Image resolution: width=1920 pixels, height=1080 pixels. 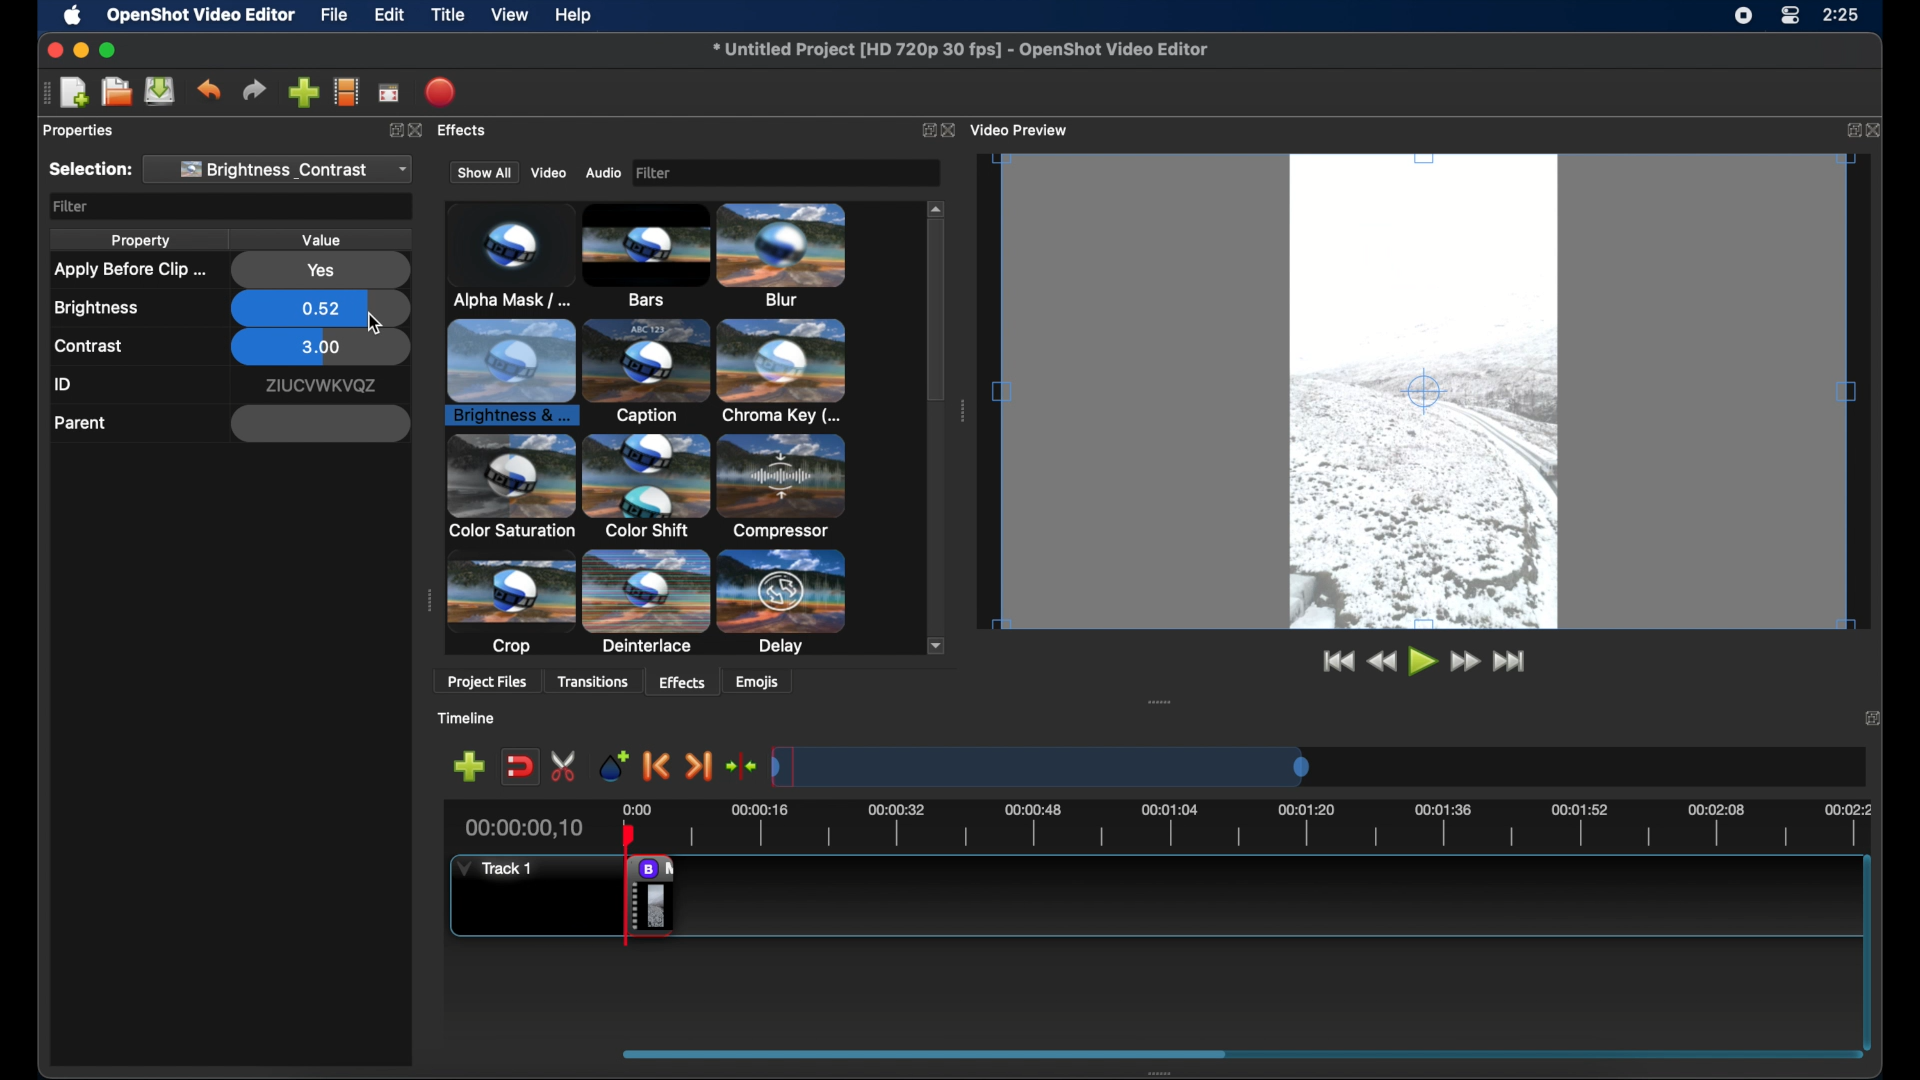 I want to click on help, so click(x=576, y=15).